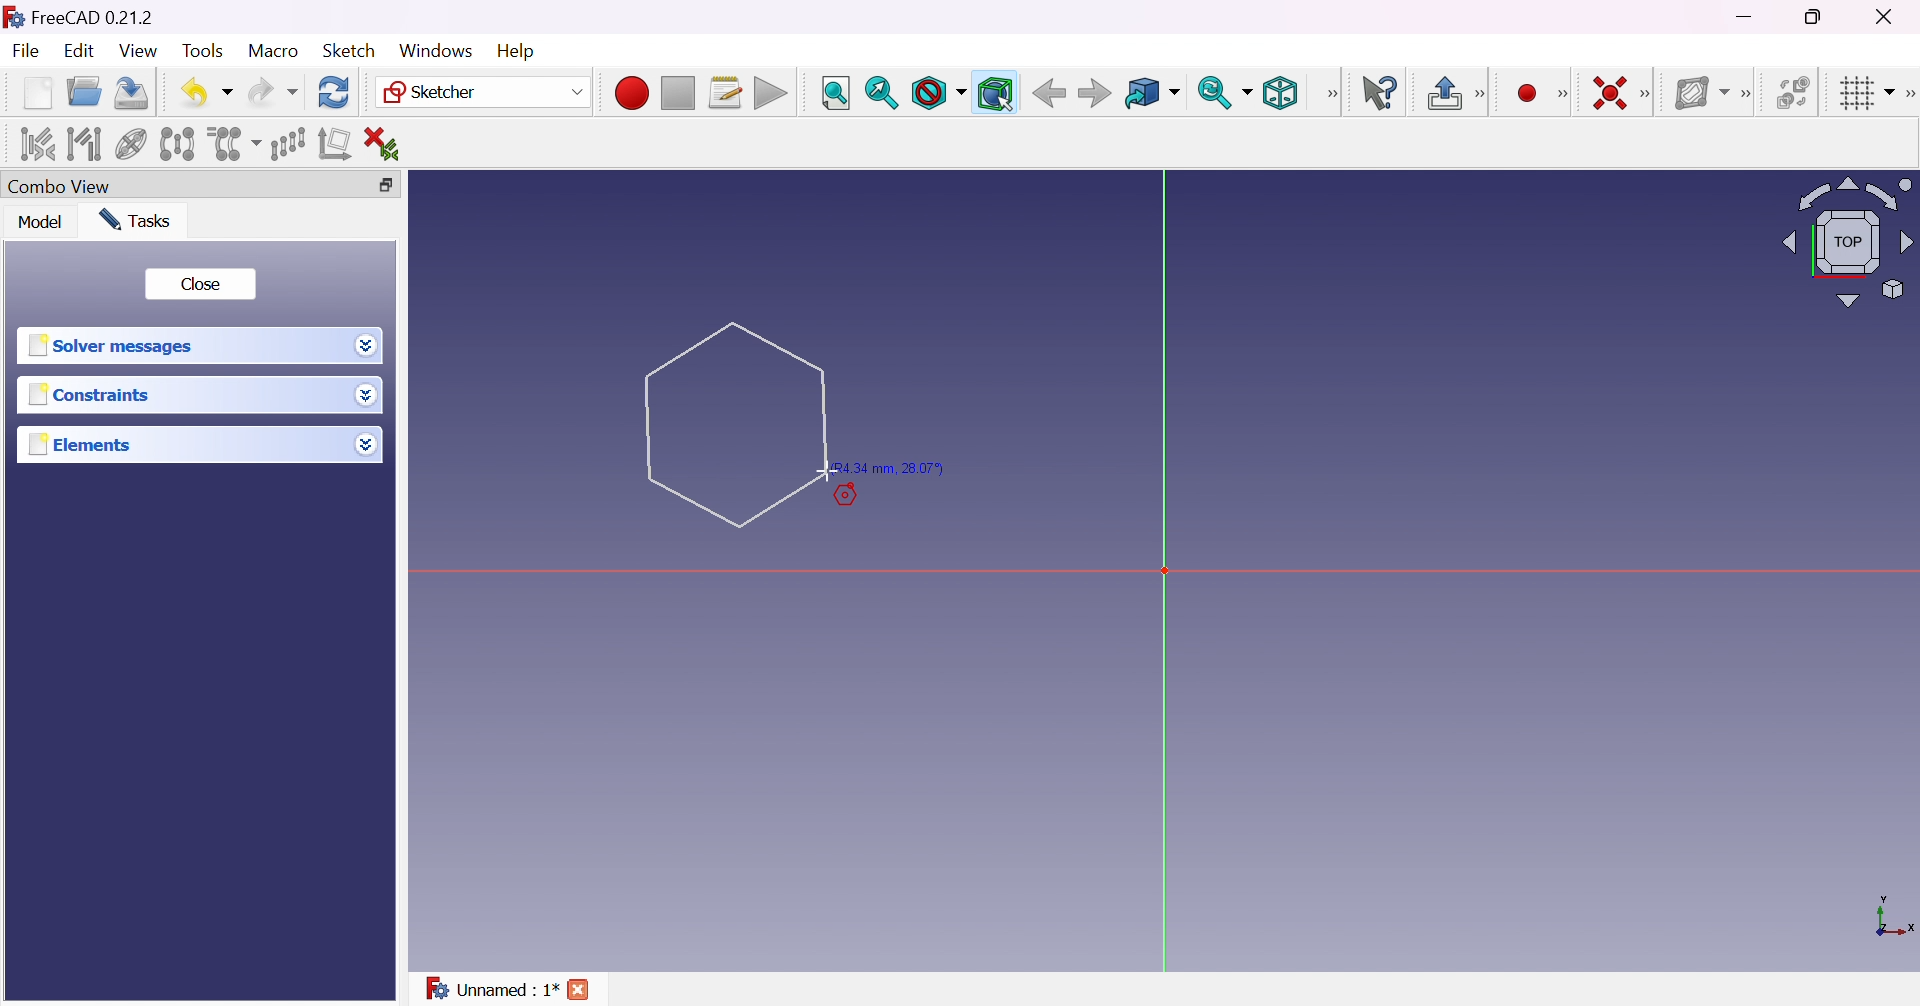 The image size is (1920, 1006). I want to click on Rectangular array, so click(288, 144).